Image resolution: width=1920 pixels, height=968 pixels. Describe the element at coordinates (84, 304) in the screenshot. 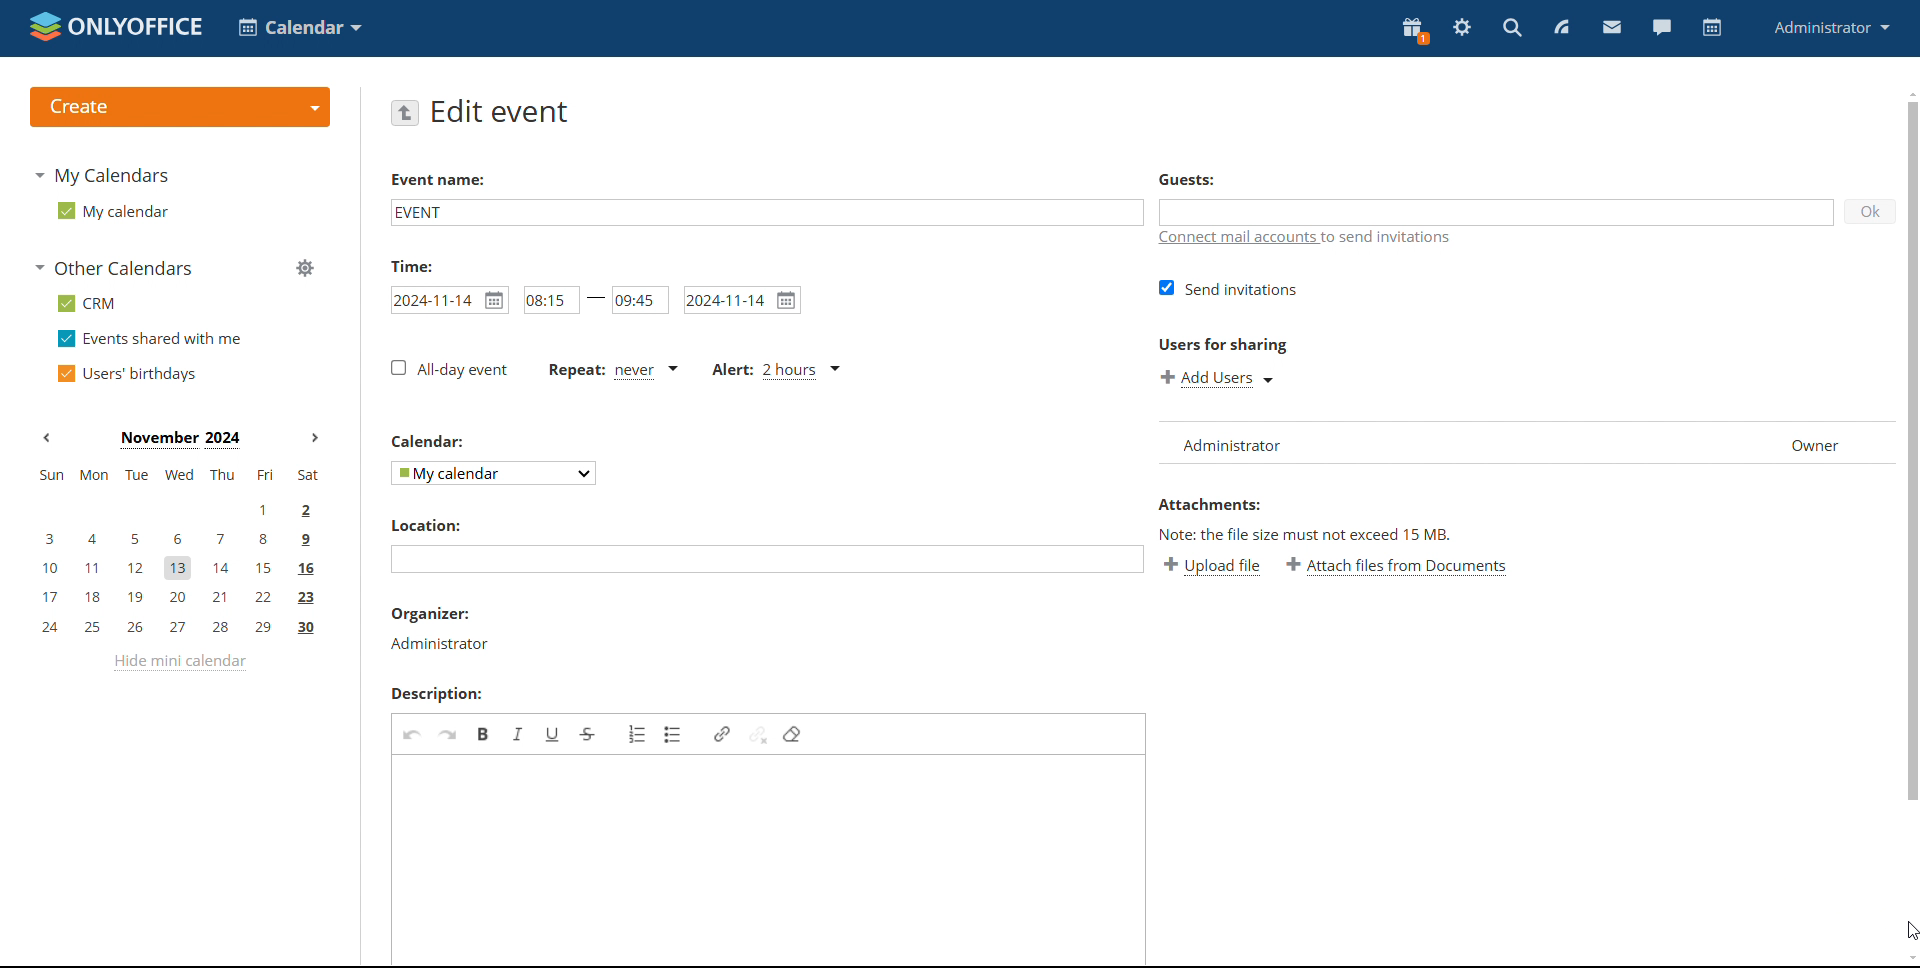

I see `crm` at that location.